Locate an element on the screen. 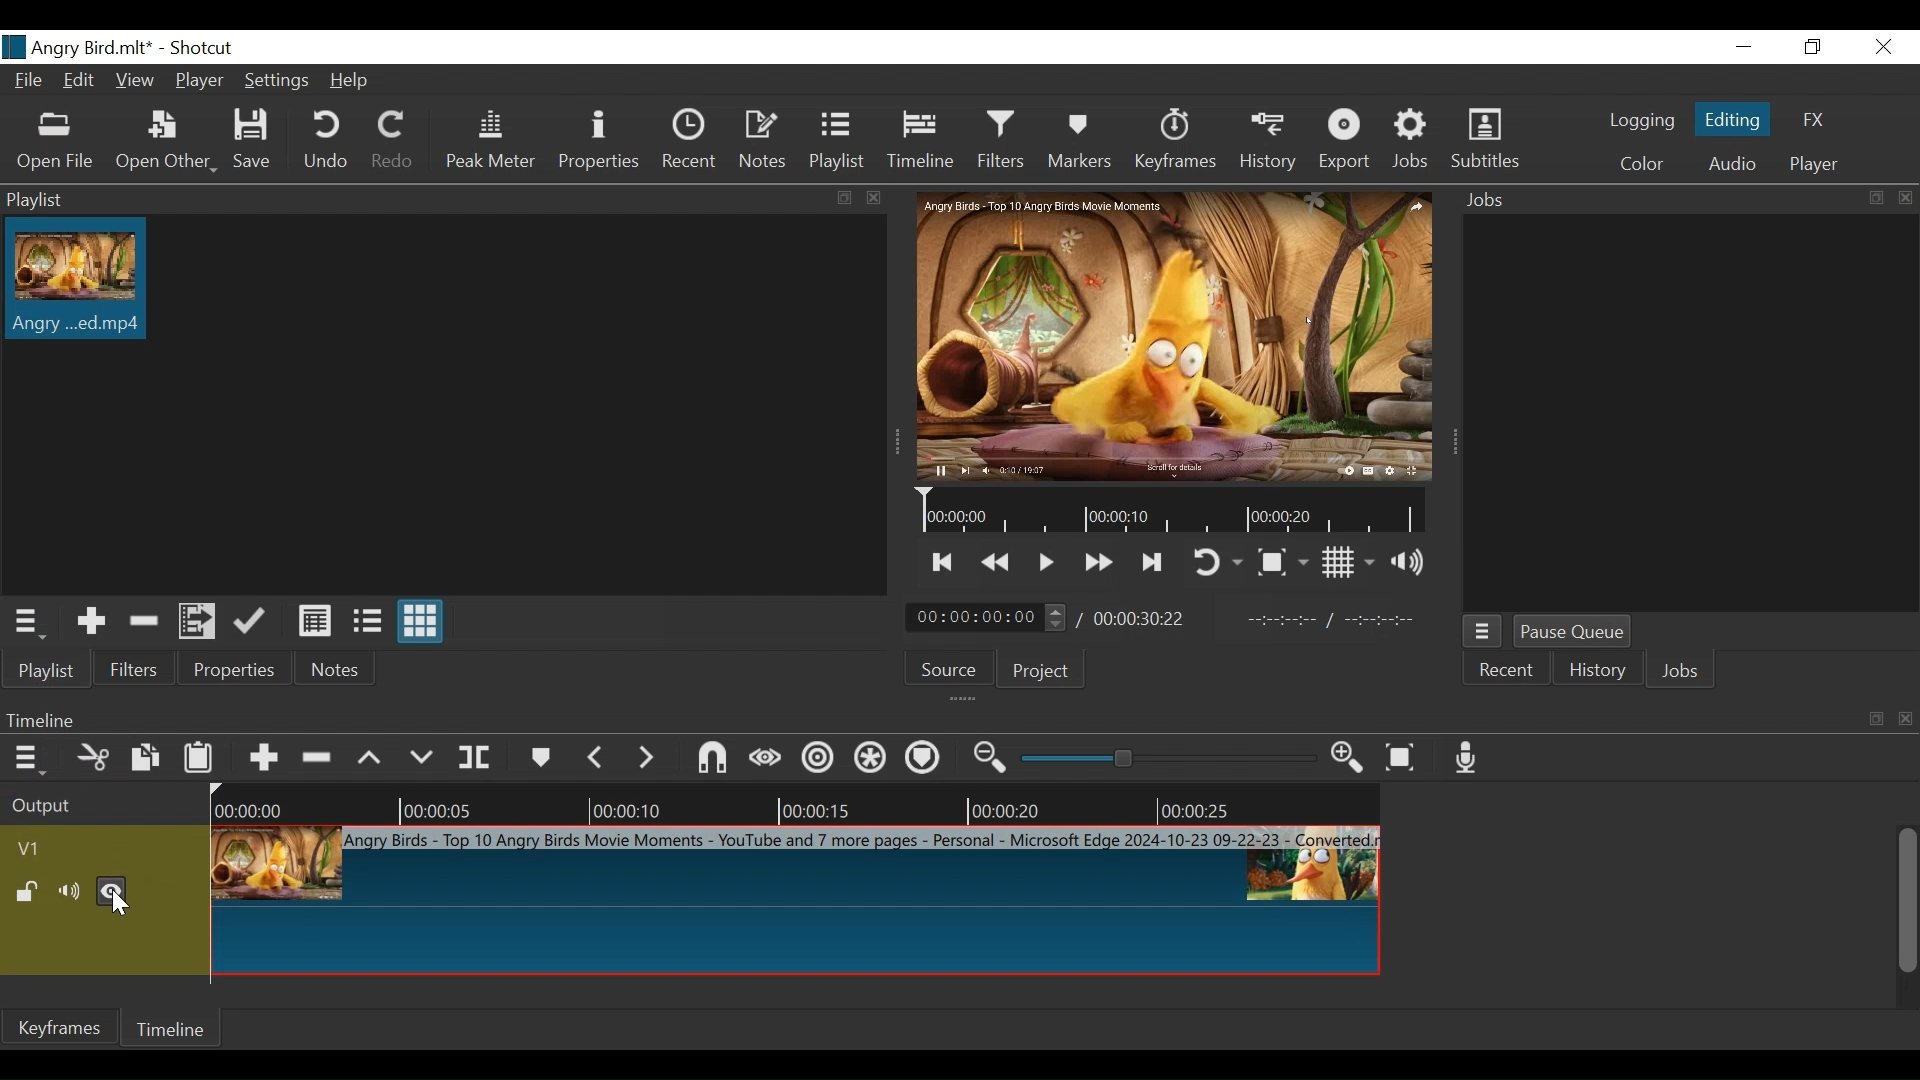  Markers is located at coordinates (1079, 140).